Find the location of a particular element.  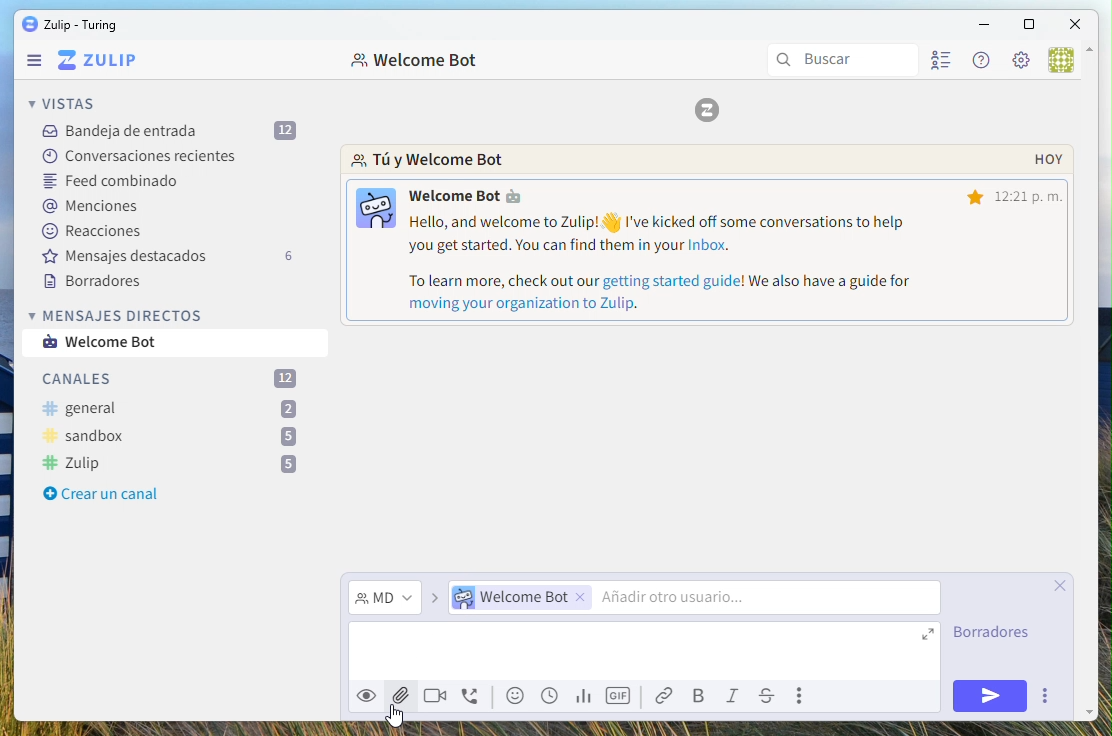

Reactions is located at coordinates (98, 230).